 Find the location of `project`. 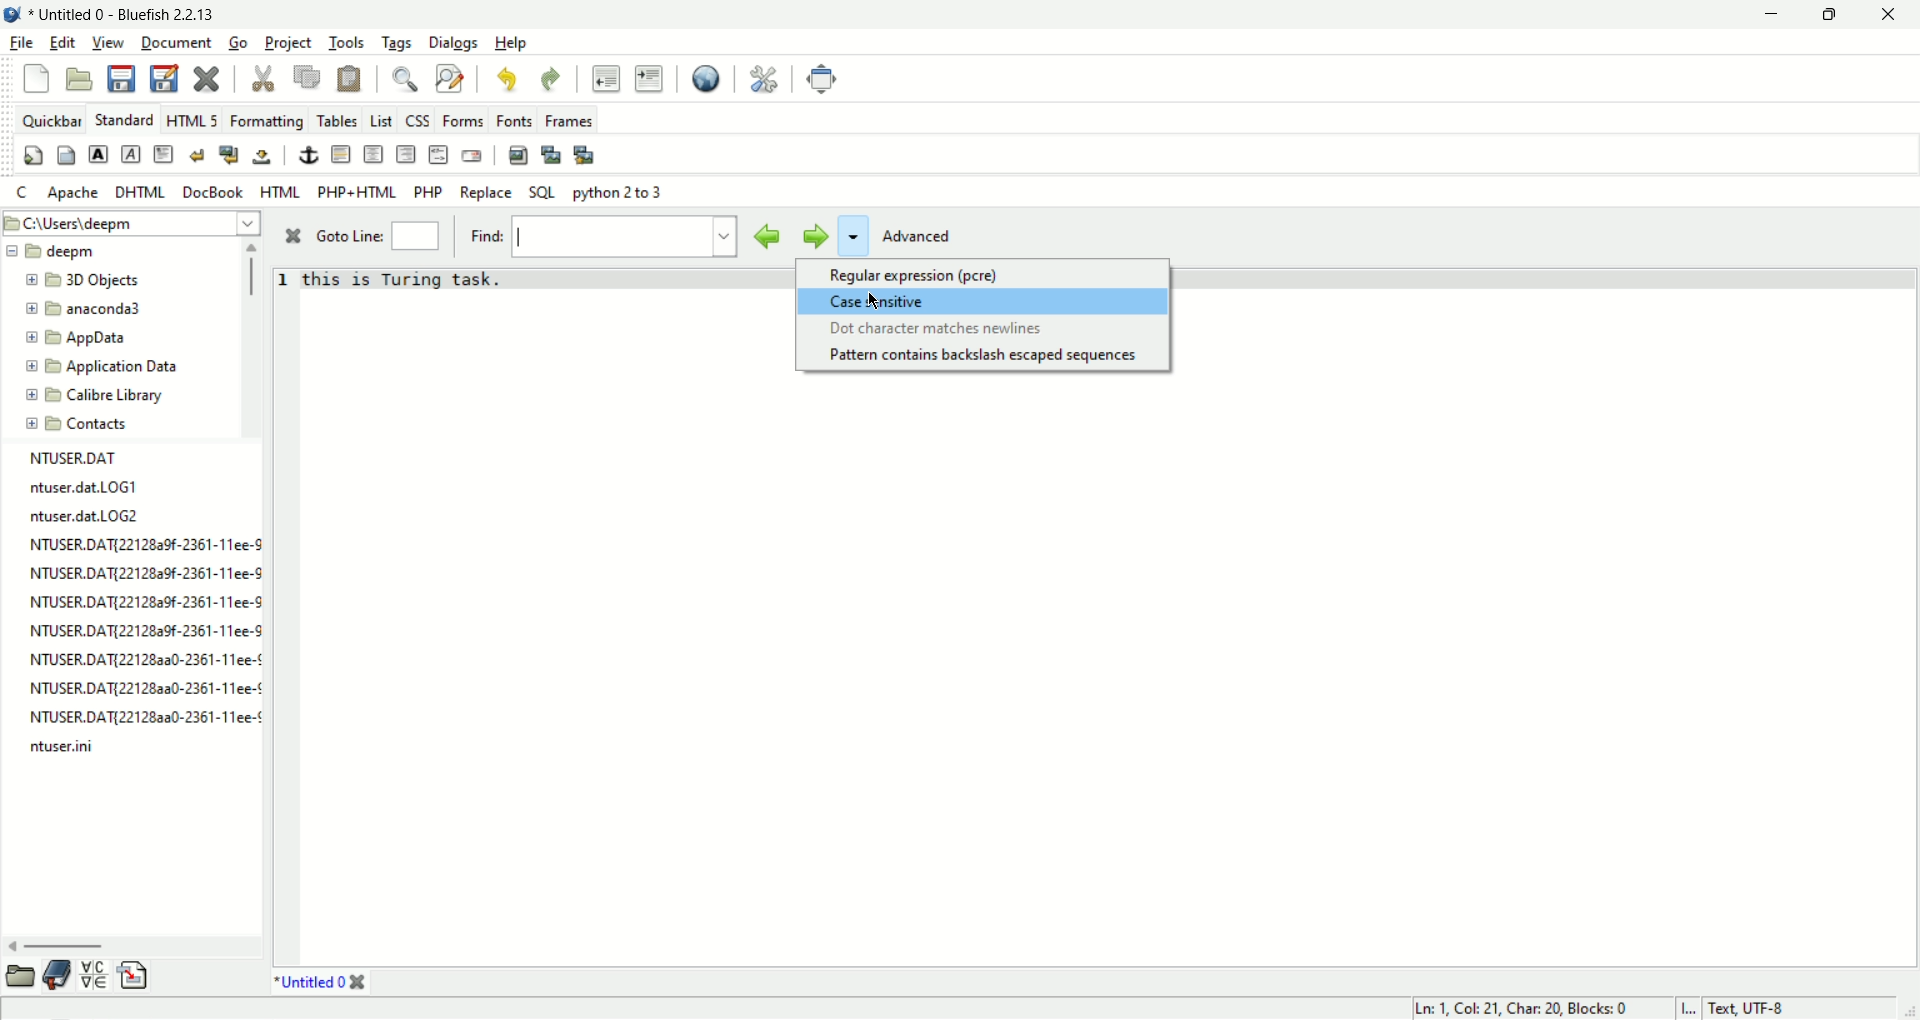

project is located at coordinates (289, 43).